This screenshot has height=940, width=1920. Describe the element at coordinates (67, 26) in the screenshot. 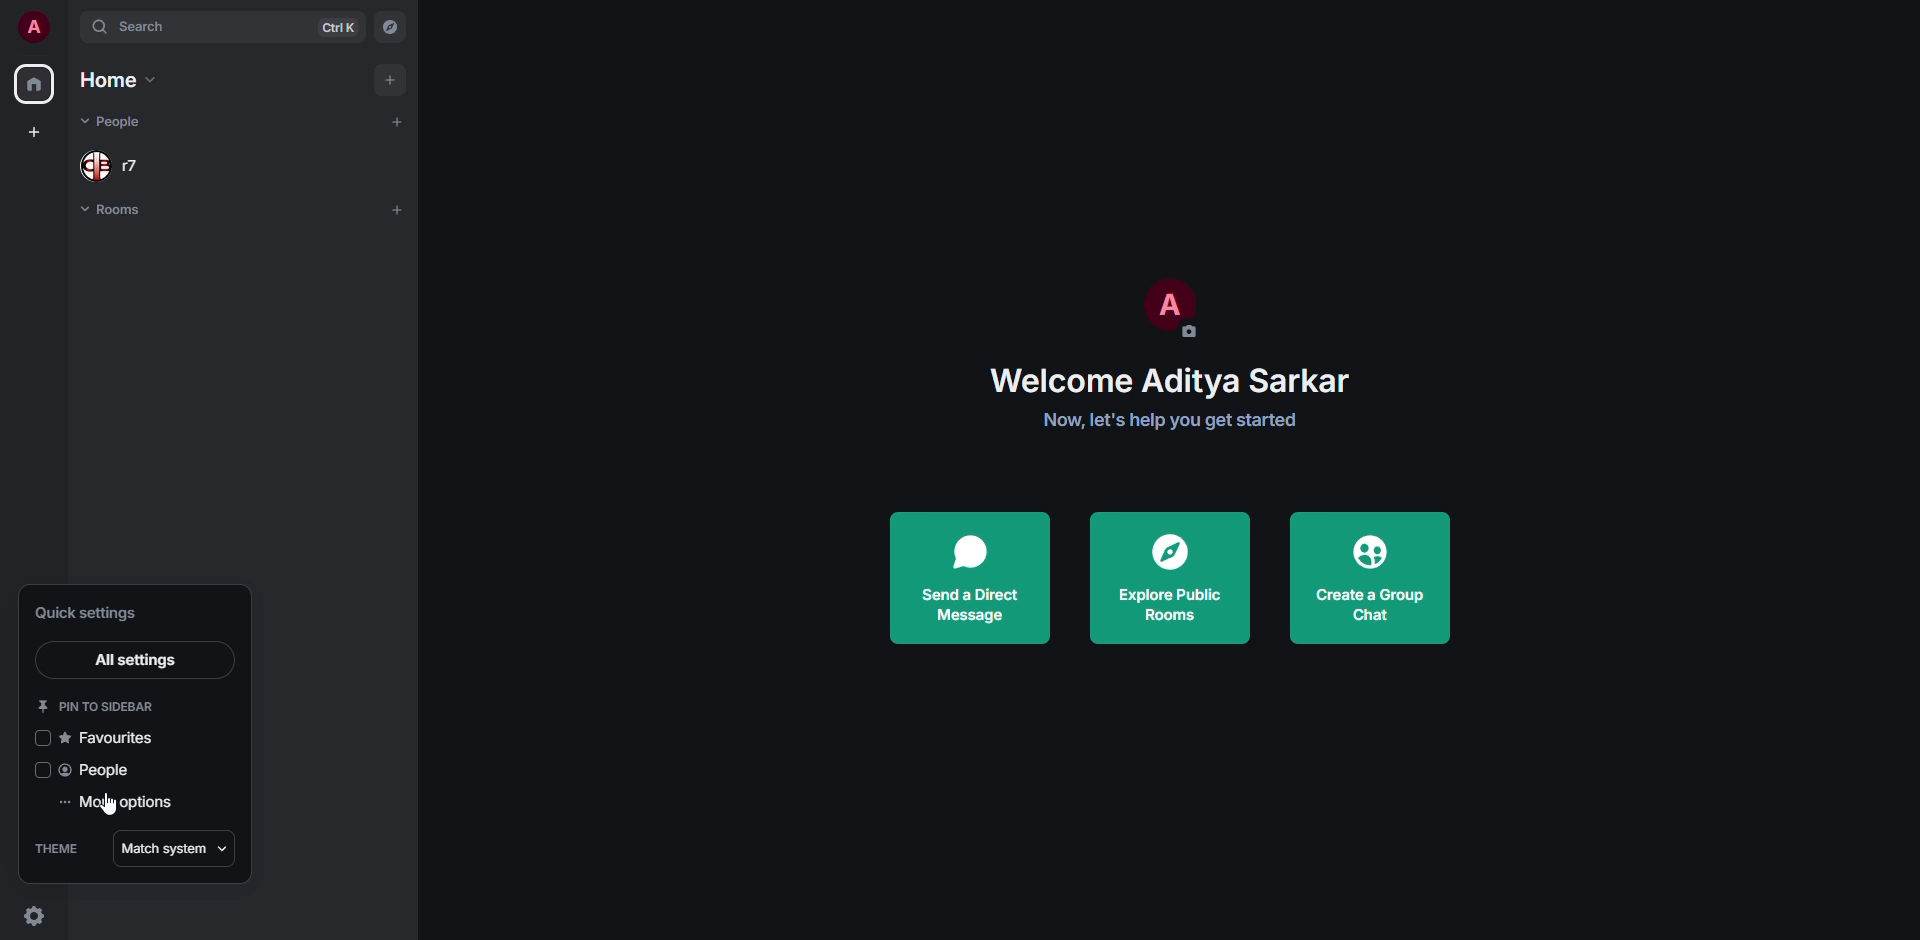

I see `expand` at that location.